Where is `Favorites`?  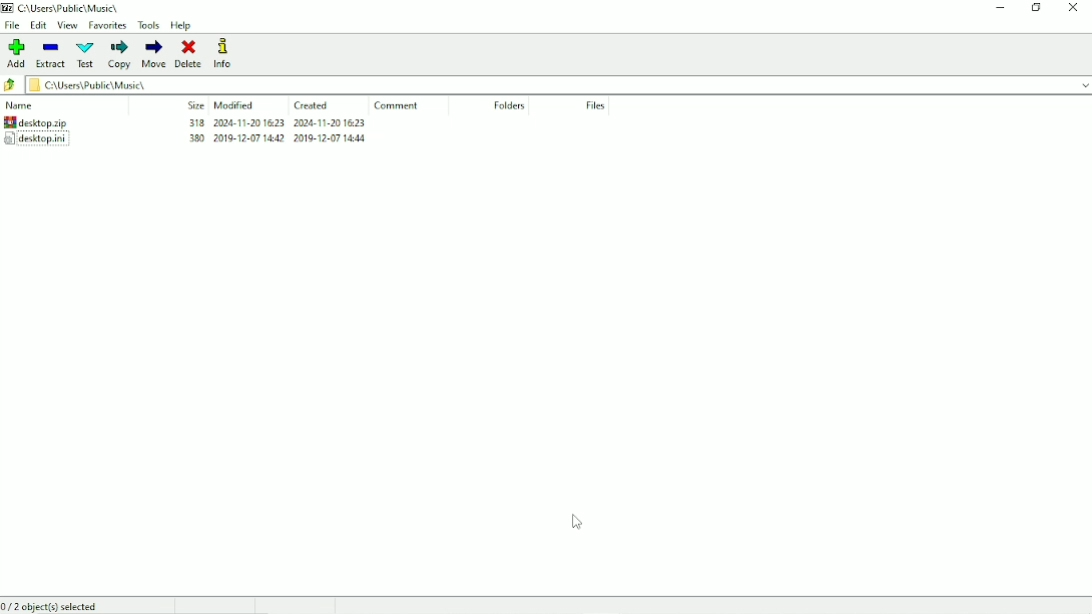
Favorites is located at coordinates (107, 26).